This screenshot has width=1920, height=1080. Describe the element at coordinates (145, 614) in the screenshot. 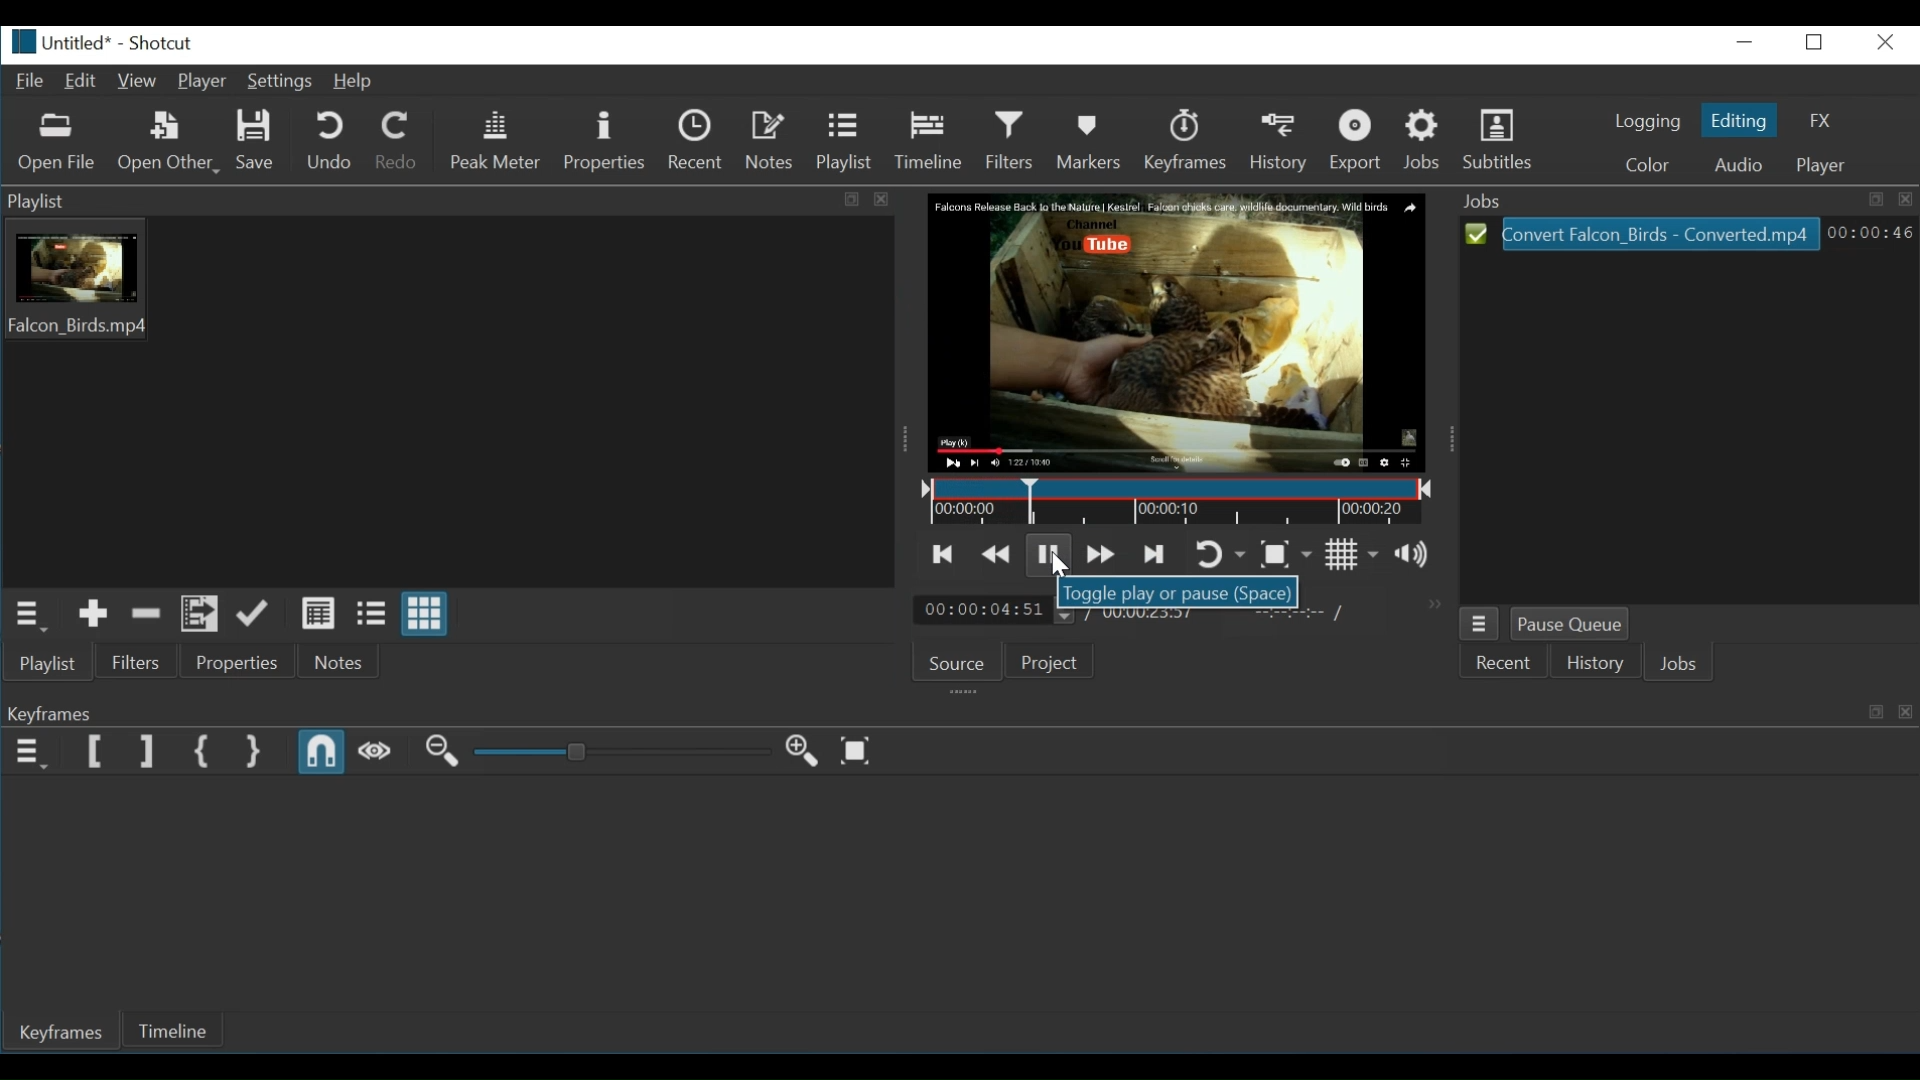

I see `Remove cut` at that location.